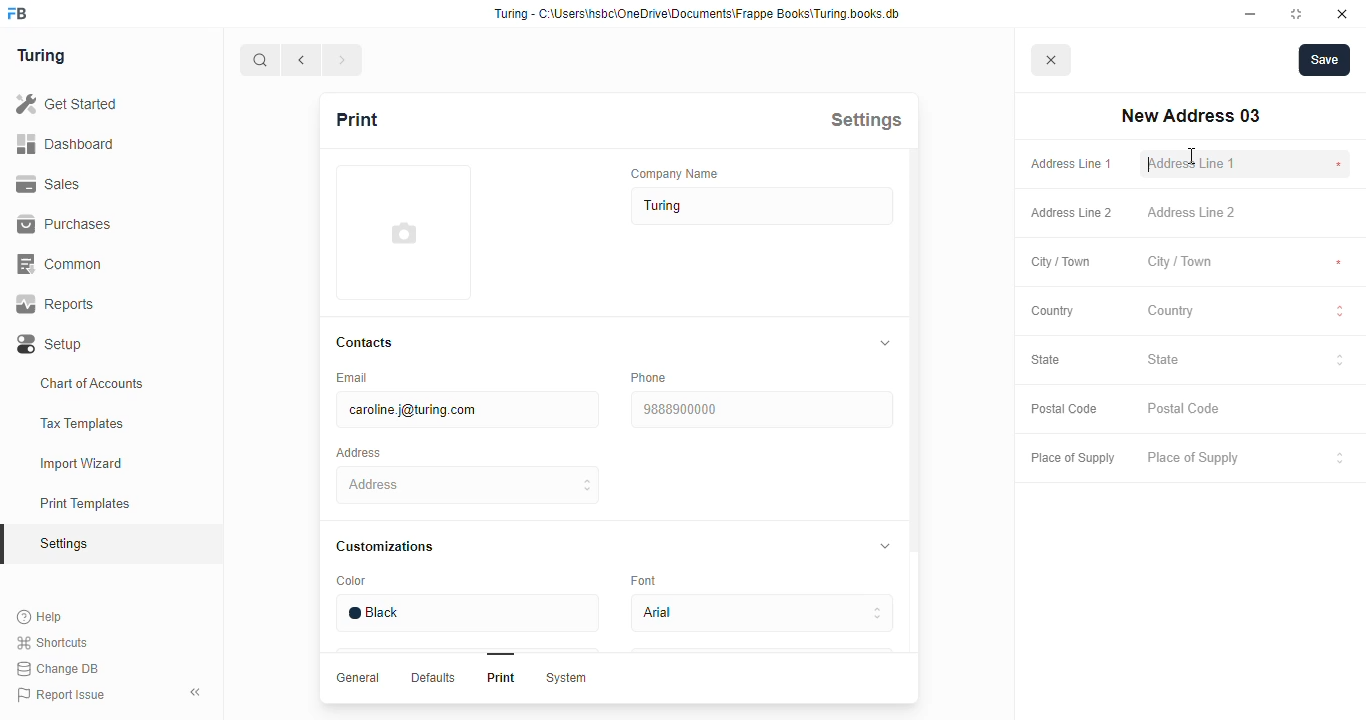 The width and height of the screenshot is (1366, 720). What do you see at coordinates (1247, 459) in the screenshot?
I see `place of supply` at bounding box center [1247, 459].